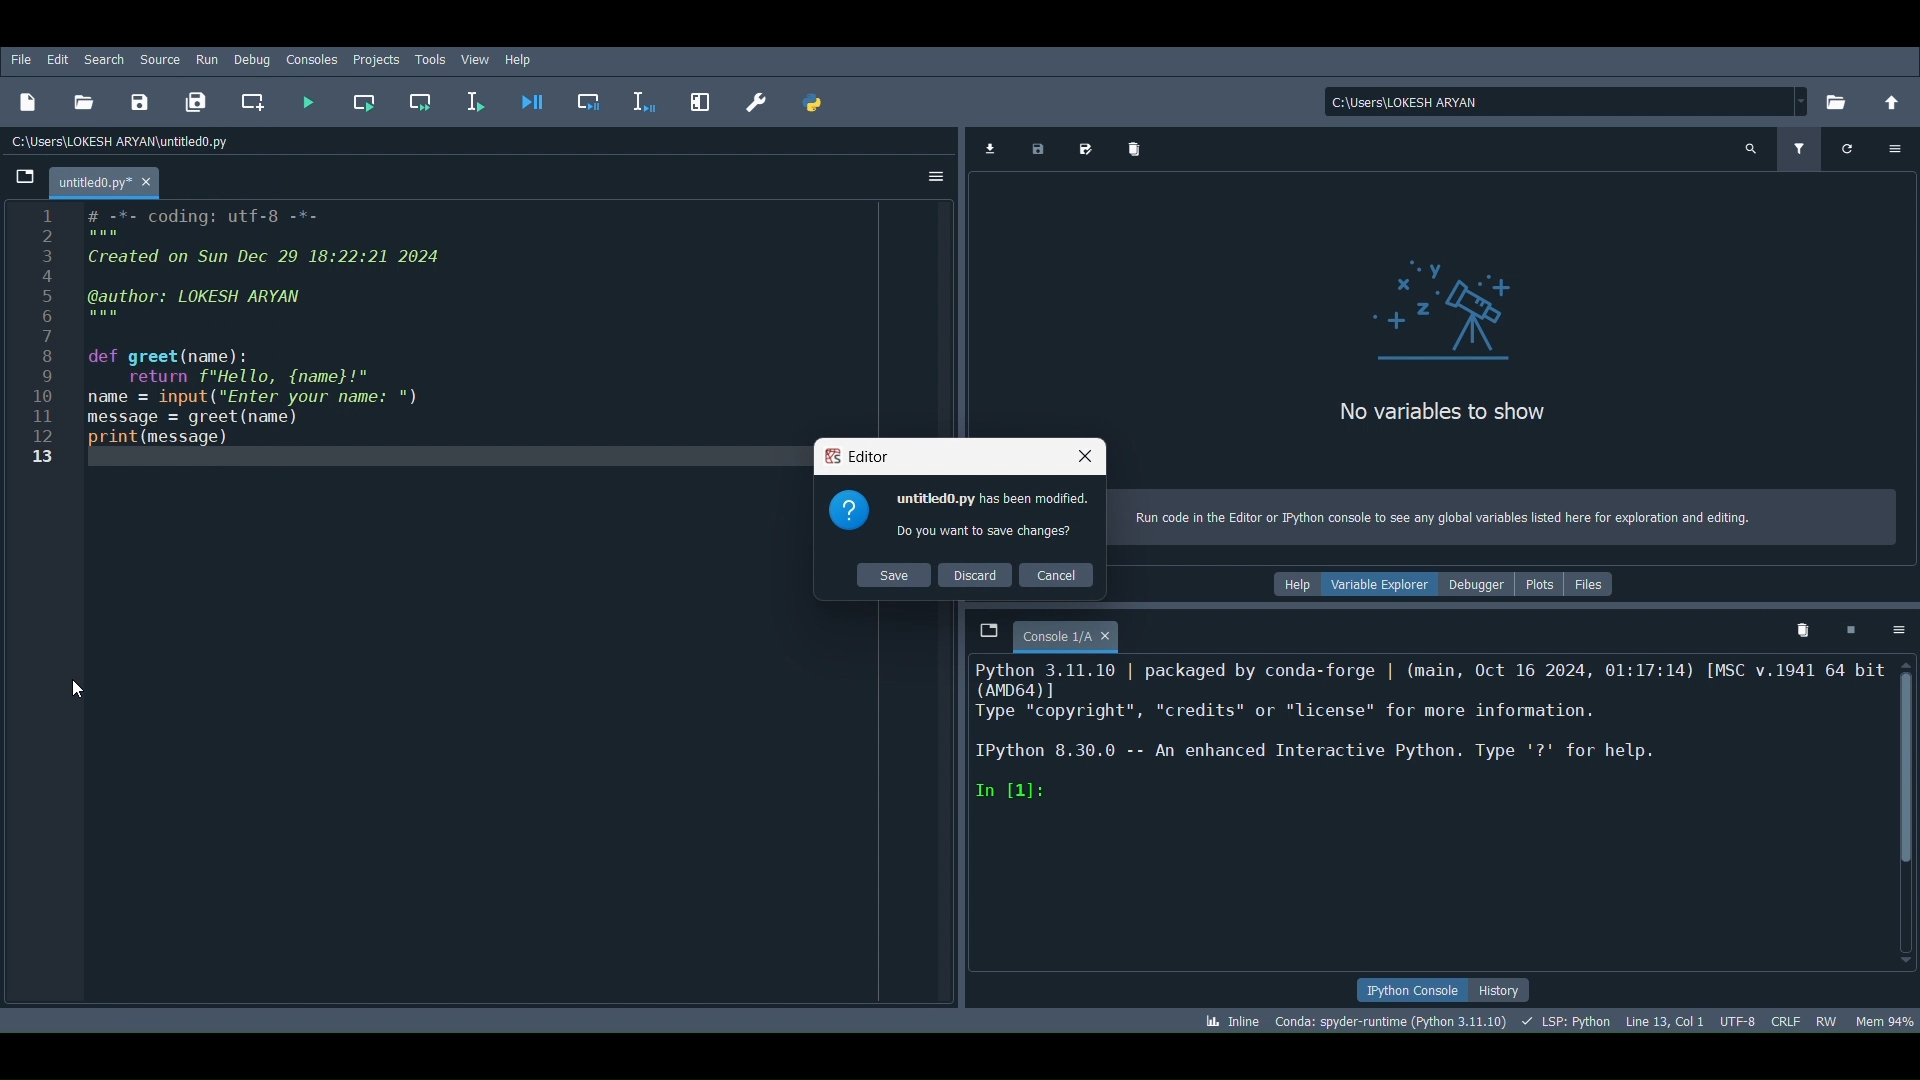 The height and width of the screenshot is (1080, 1920). Describe the element at coordinates (889, 572) in the screenshot. I see `Save` at that location.